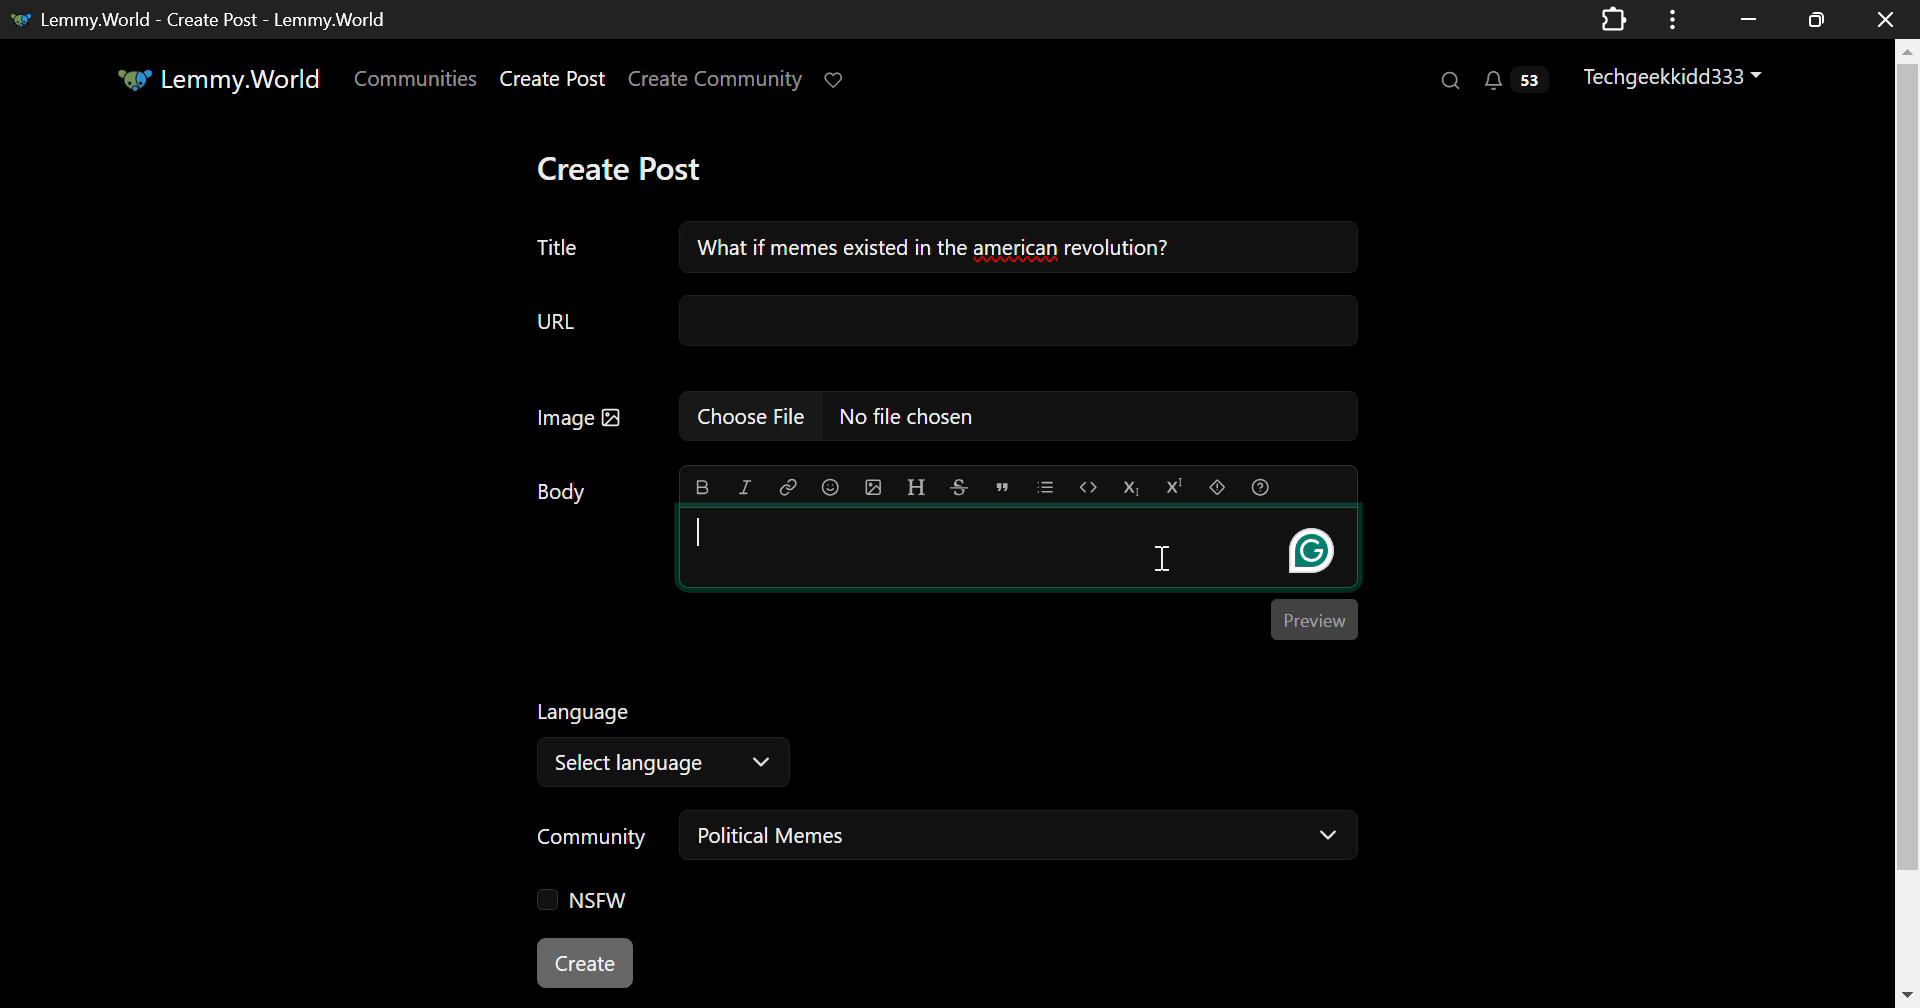 This screenshot has height=1008, width=1920. Describe the element at coordinates (1016, 247) in the screenshot. I see `What if memes existed in the american revolution?` at that location.